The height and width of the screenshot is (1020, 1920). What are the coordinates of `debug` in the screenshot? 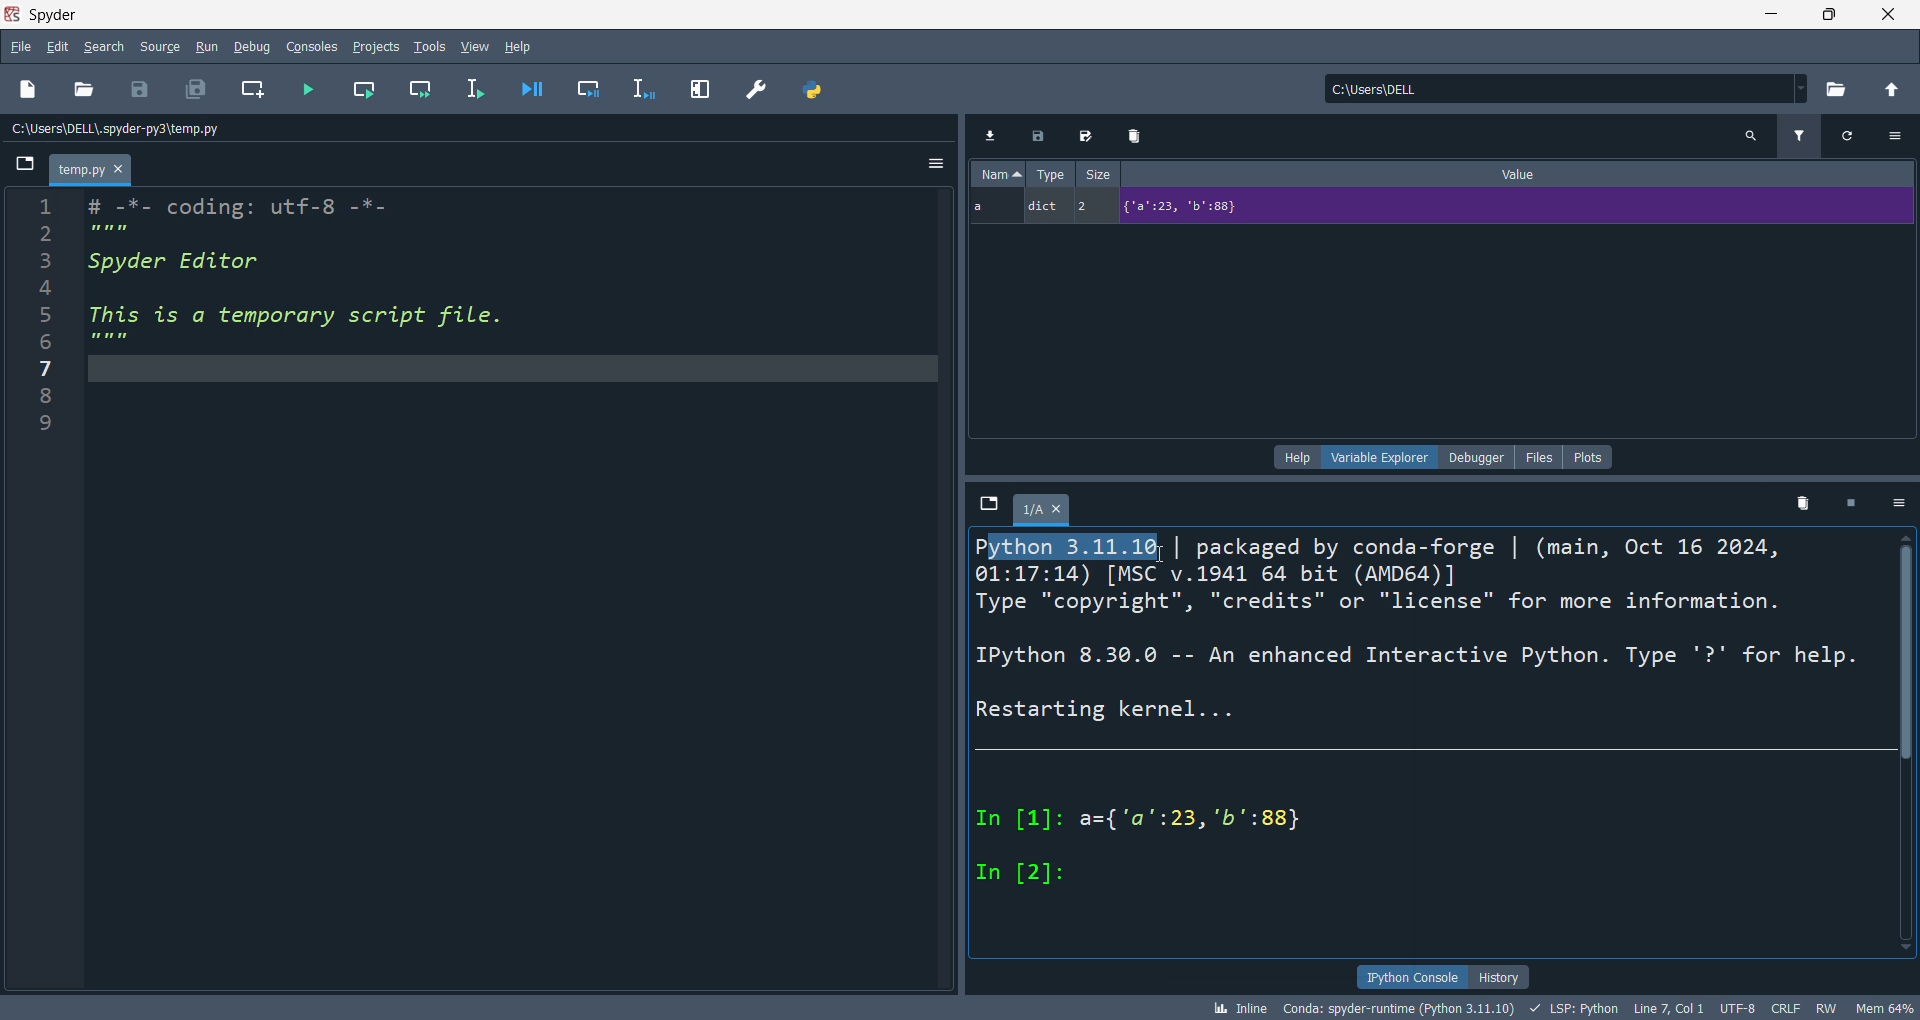 It's located at (255, 45).